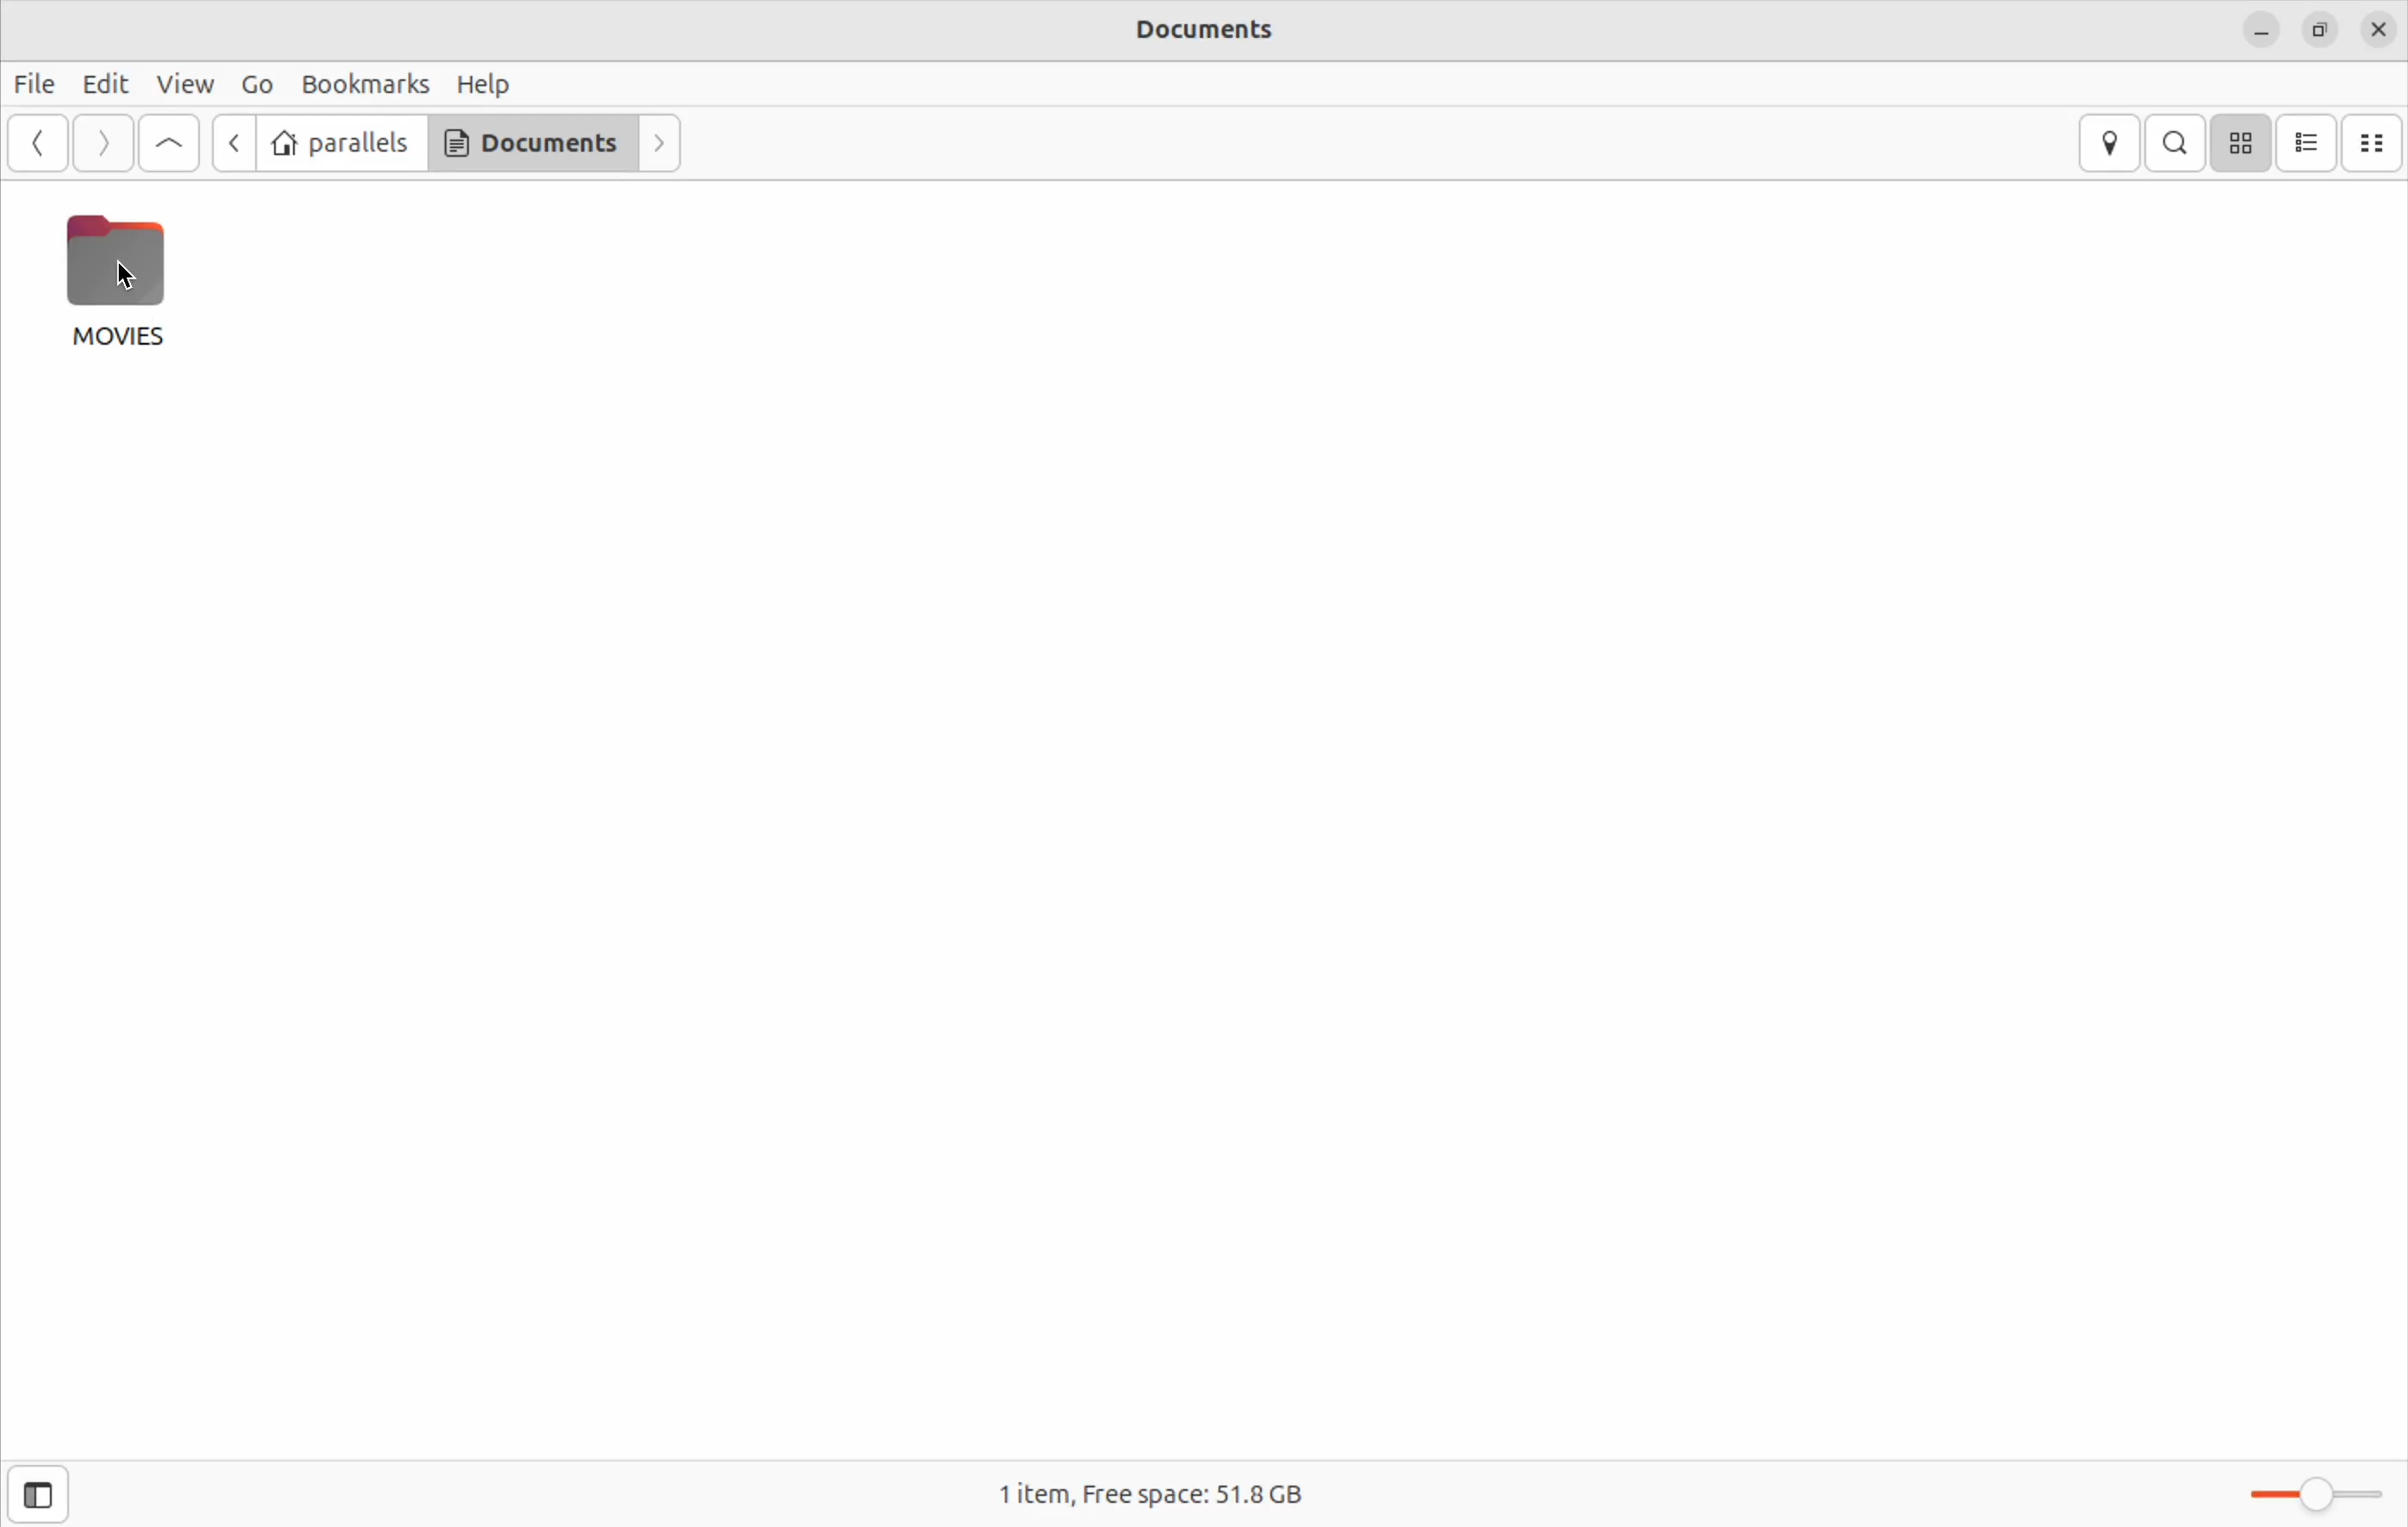  I want to click on View, so click(187, 81).